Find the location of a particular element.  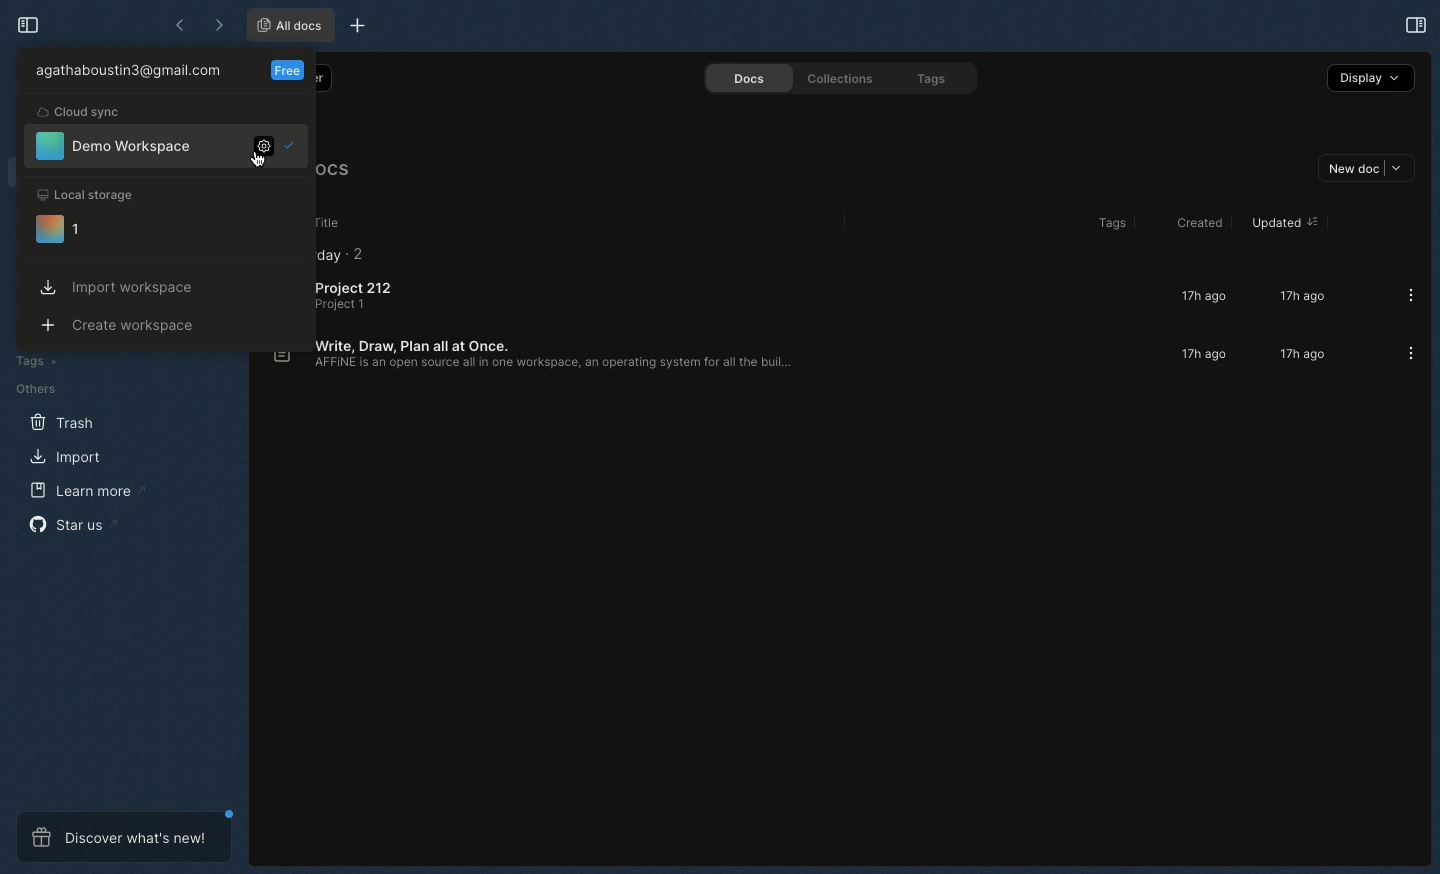

Trash is located at coordinates (59, 421).